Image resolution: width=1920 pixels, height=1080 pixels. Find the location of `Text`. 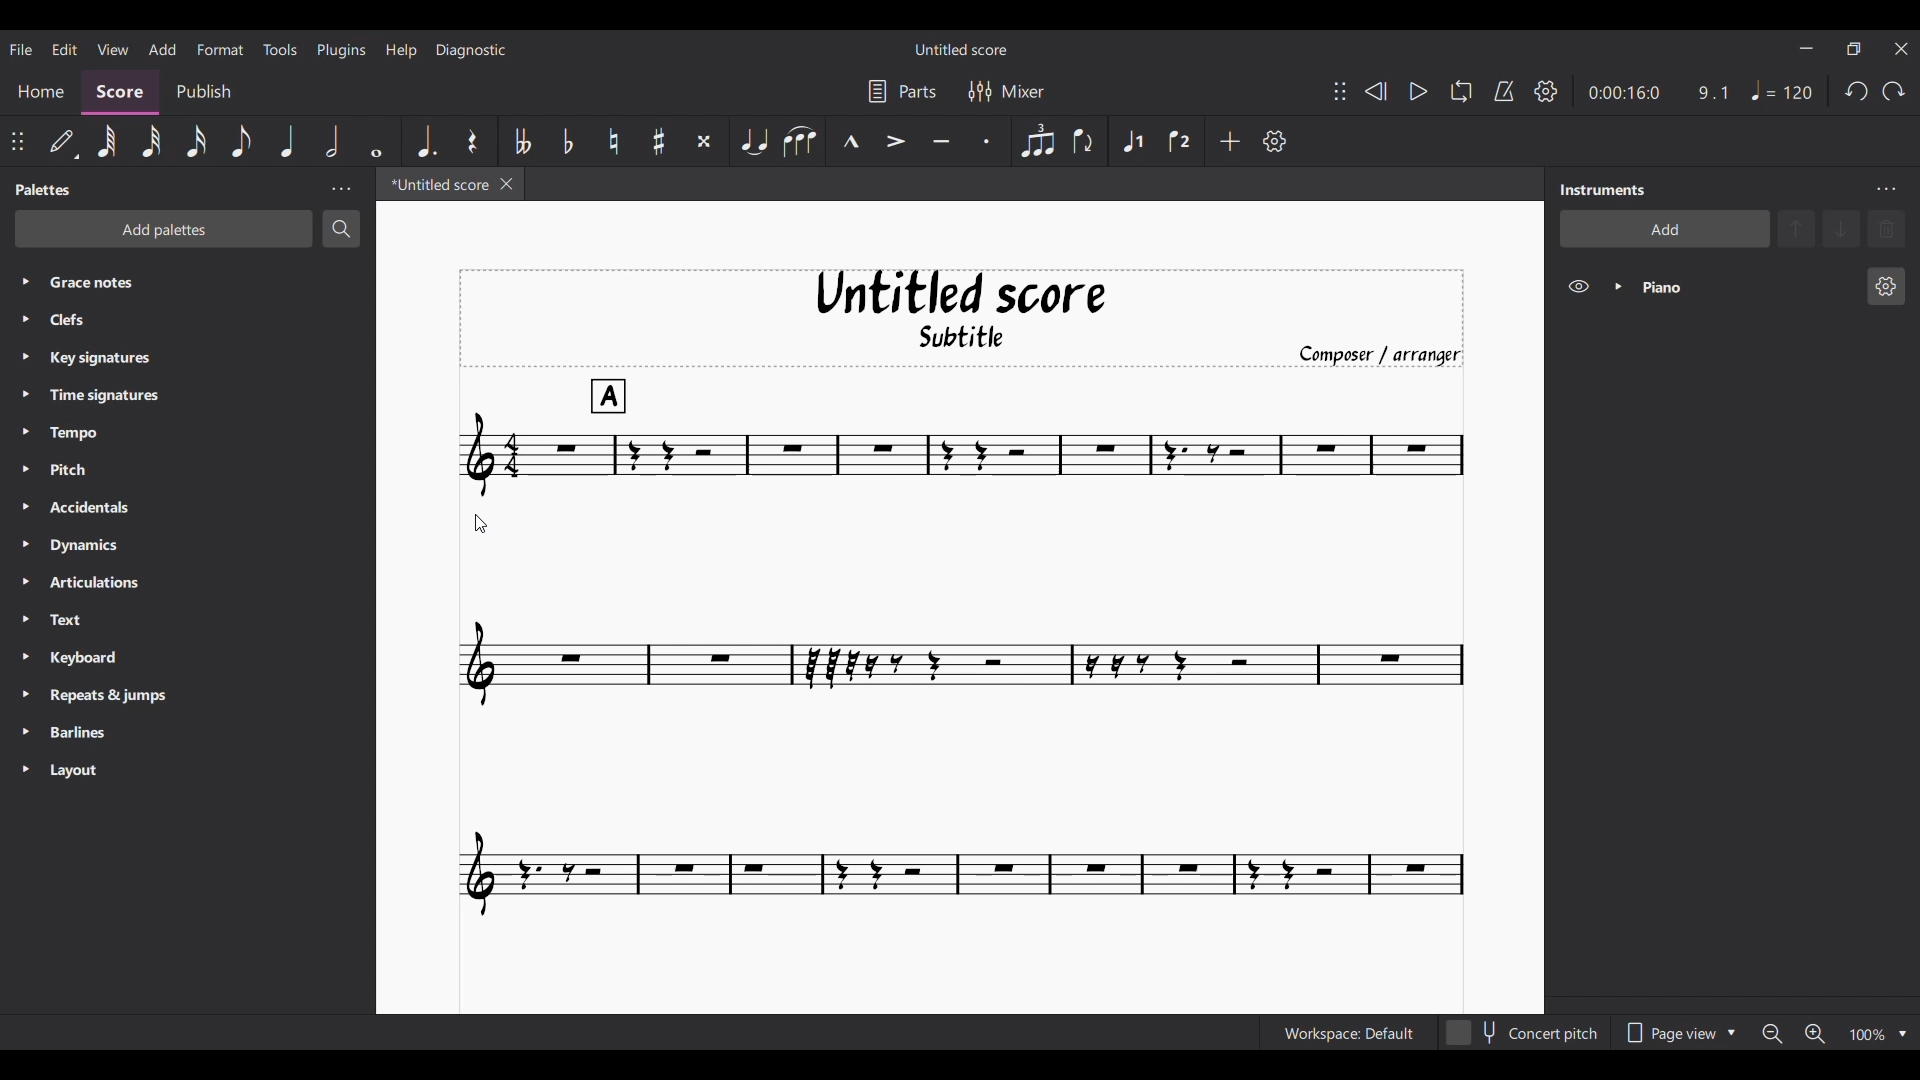

Text is located at coordinates (105, 621).